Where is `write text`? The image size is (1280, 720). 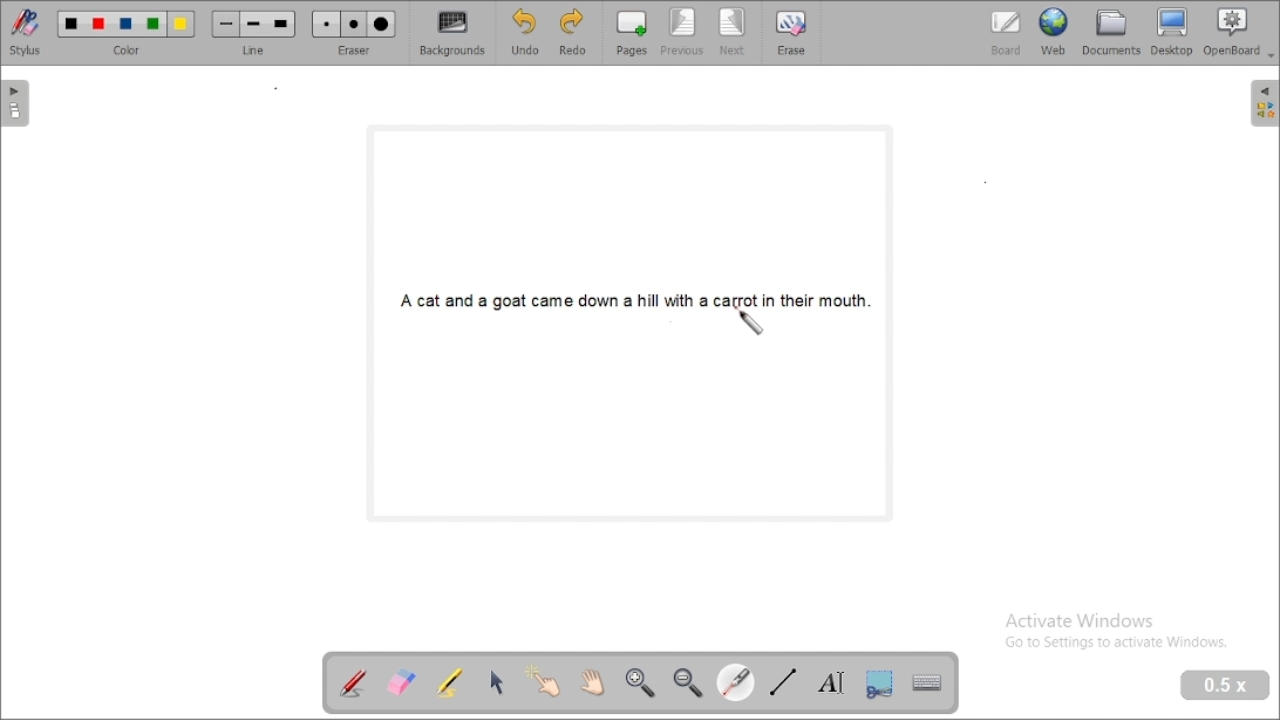
write text is located at coordinates (830, 682).